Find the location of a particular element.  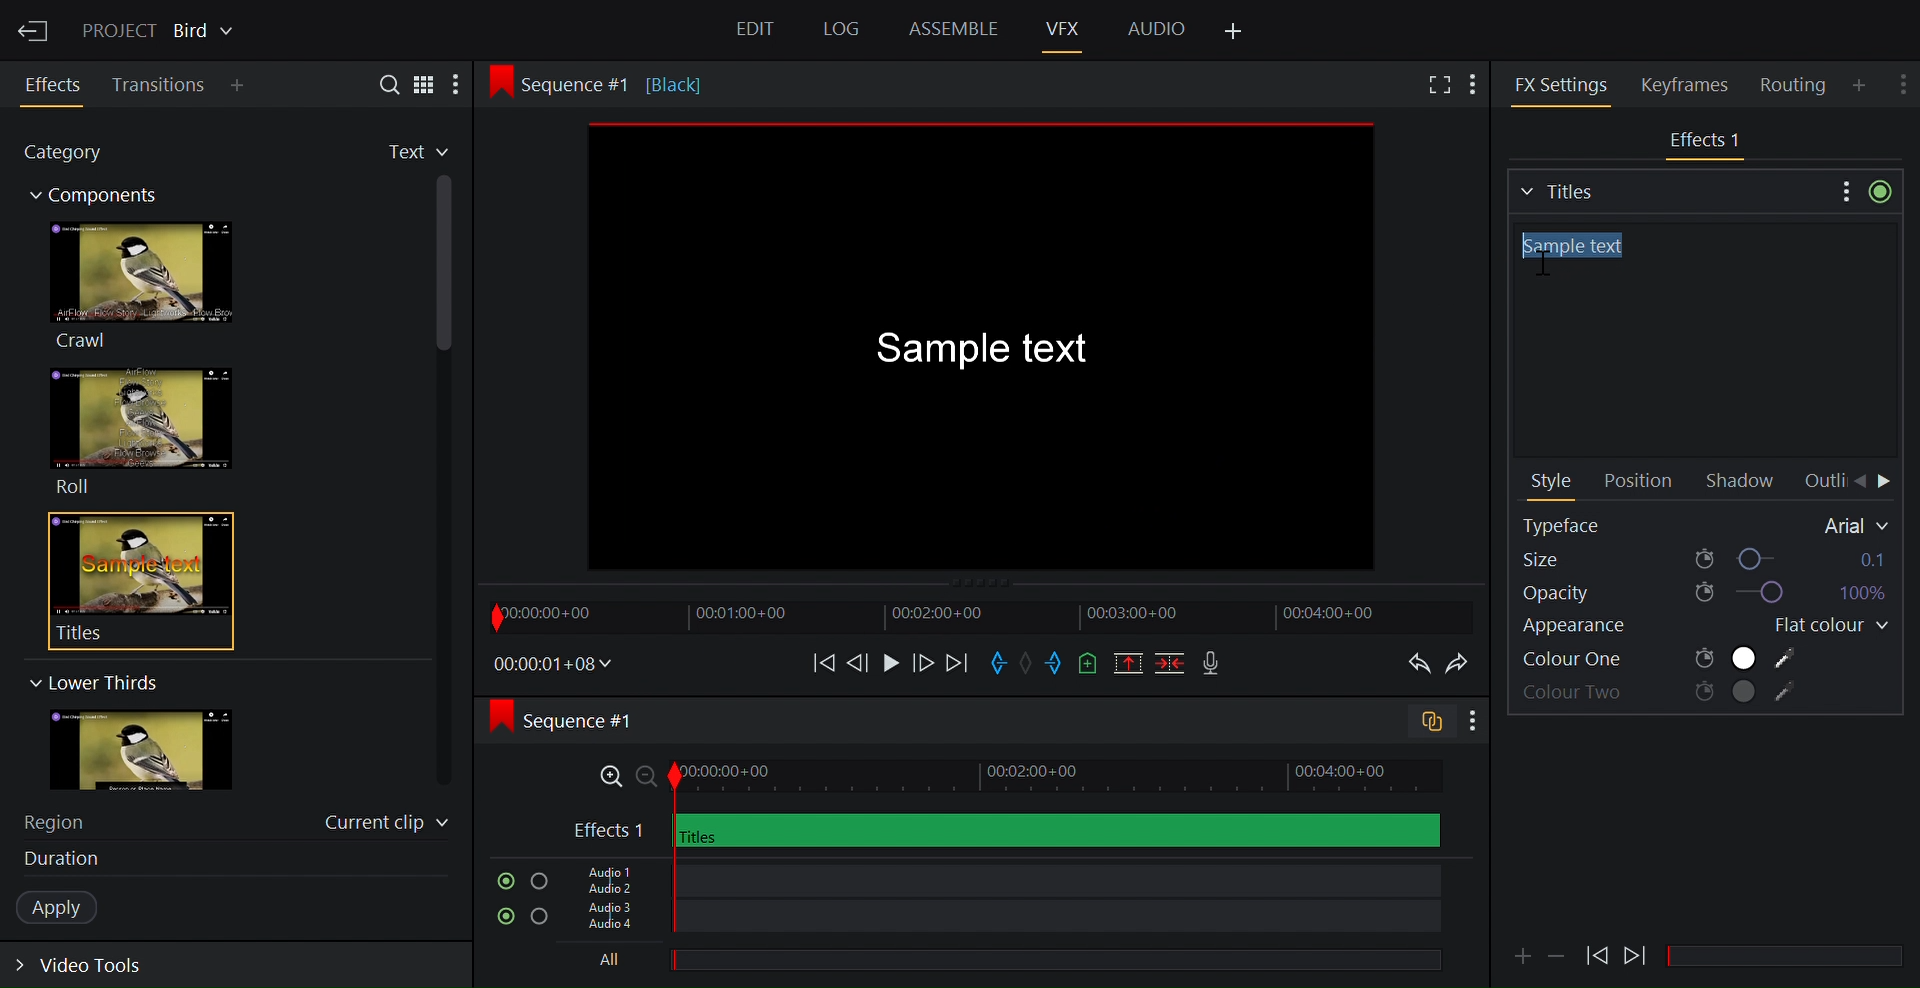

Show settings menu is located at coordinates (1843, 190).